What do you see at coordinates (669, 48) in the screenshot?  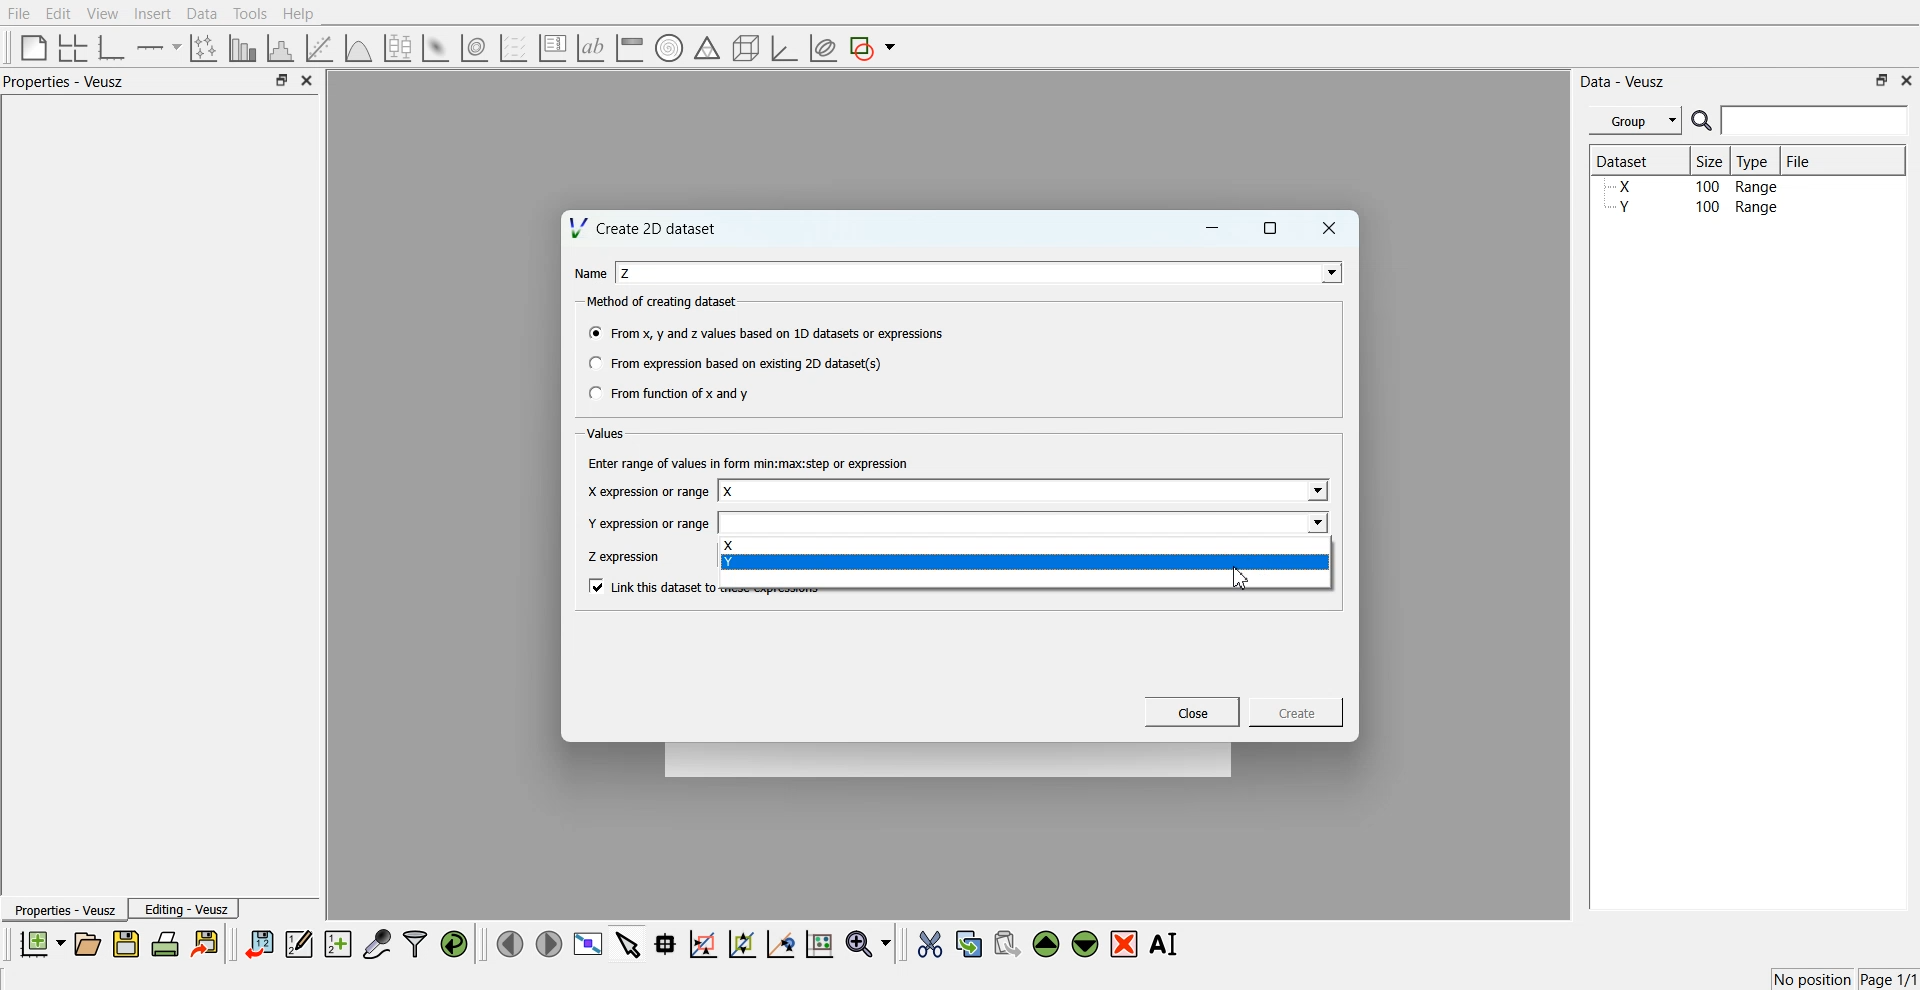 I see `Polar Graph` at bounding box center [669, 48].